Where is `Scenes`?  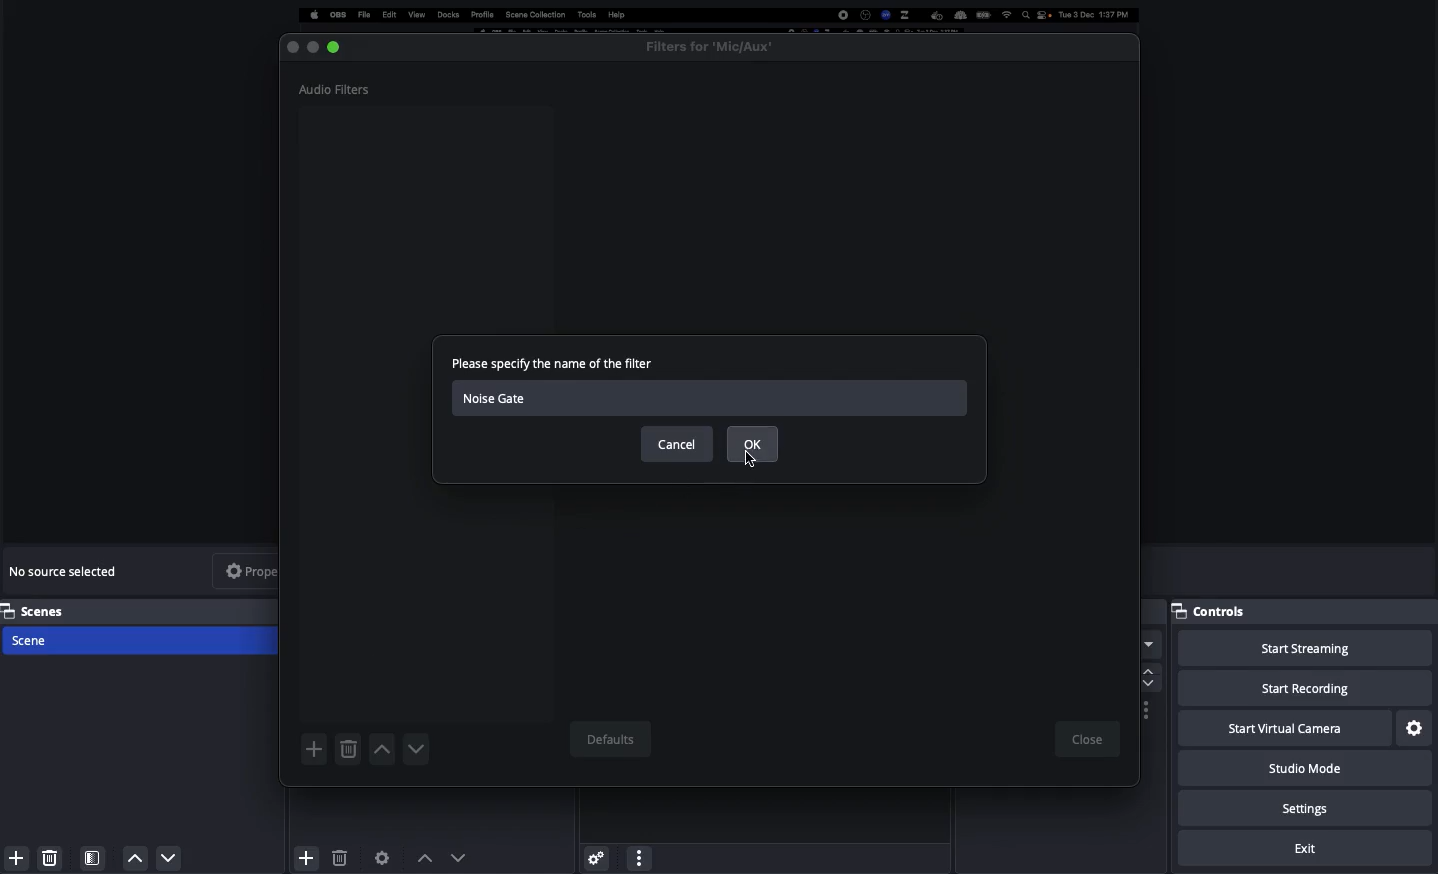
Scenes is located at coordinates (142, 610).